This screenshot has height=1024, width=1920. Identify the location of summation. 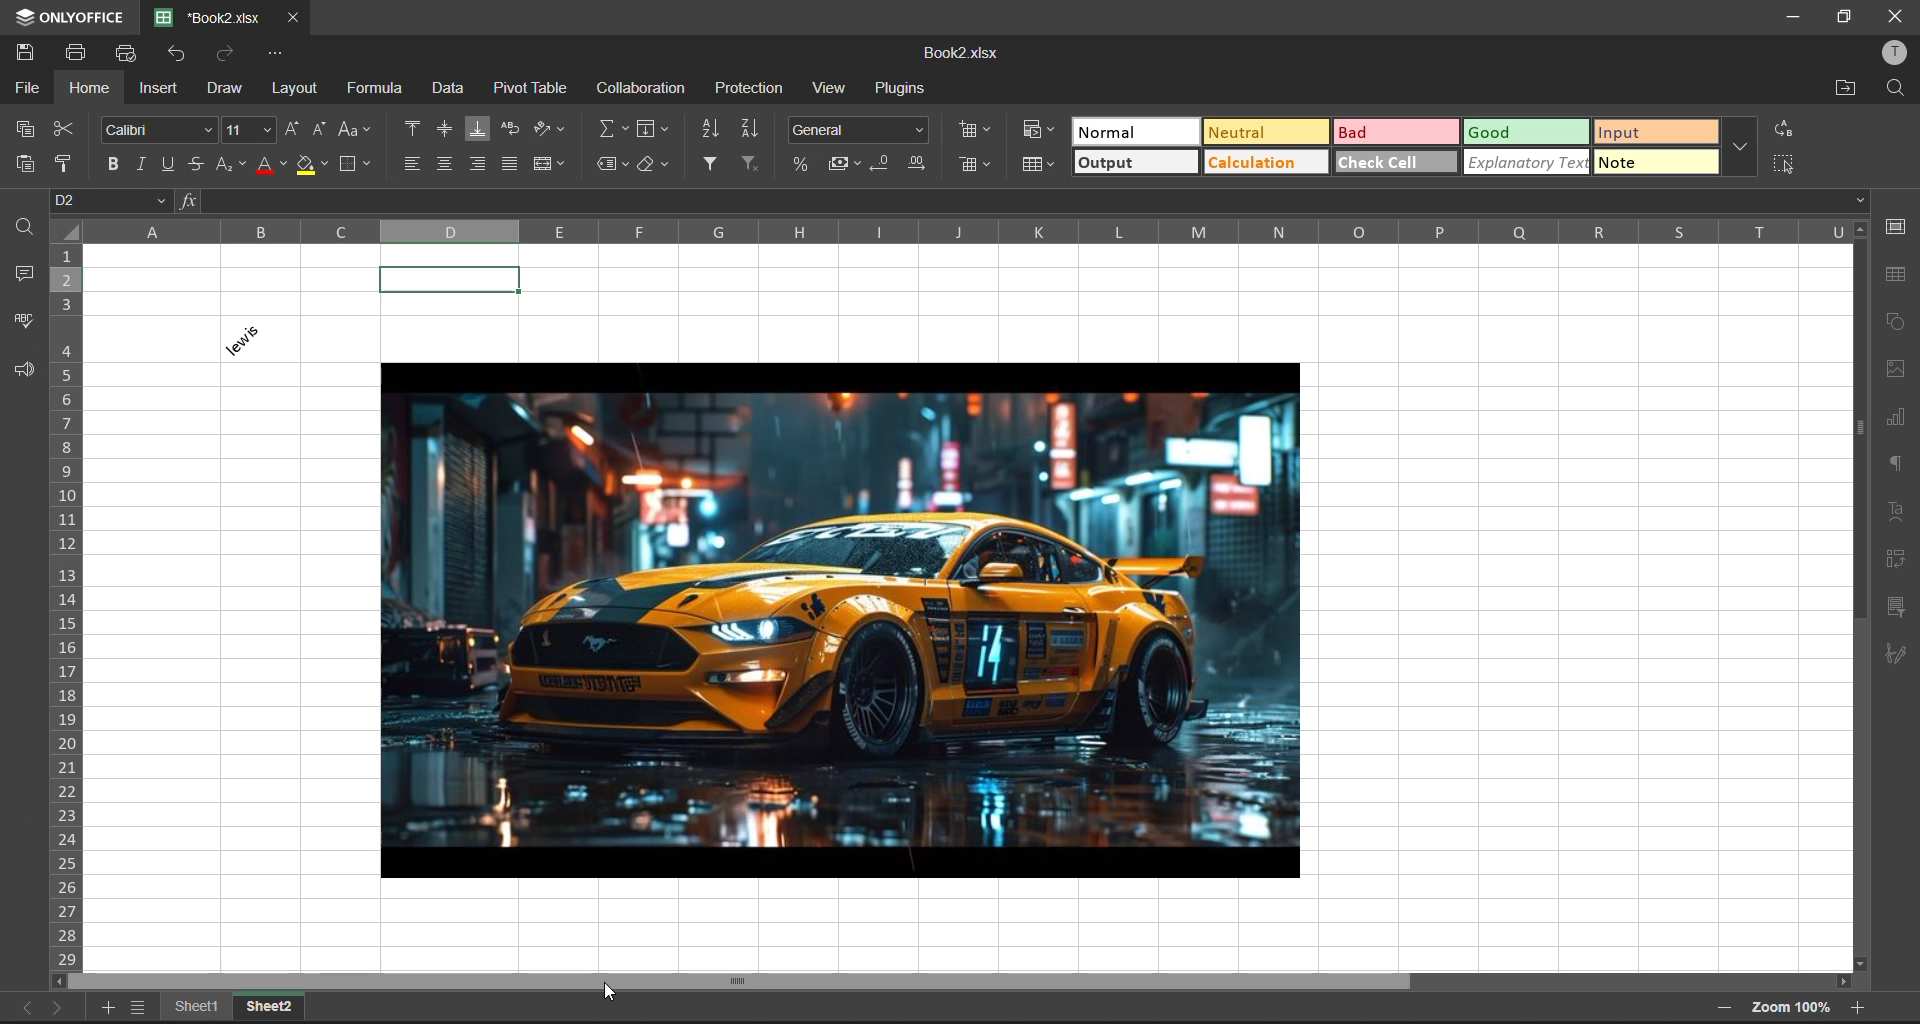
(611, 130).